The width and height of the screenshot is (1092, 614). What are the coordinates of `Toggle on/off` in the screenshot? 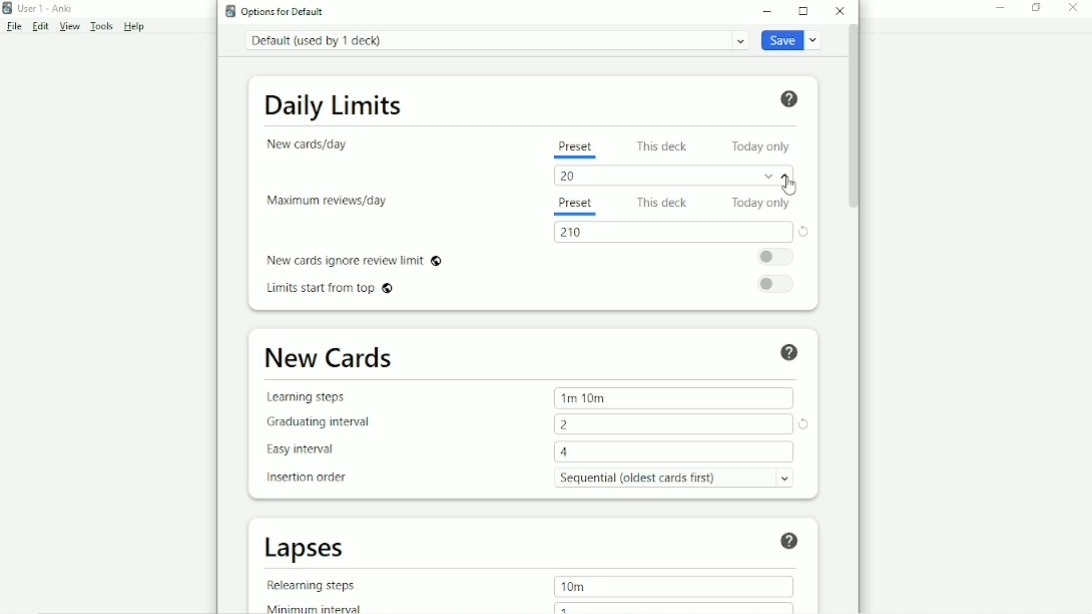 It's located at (777, 256).